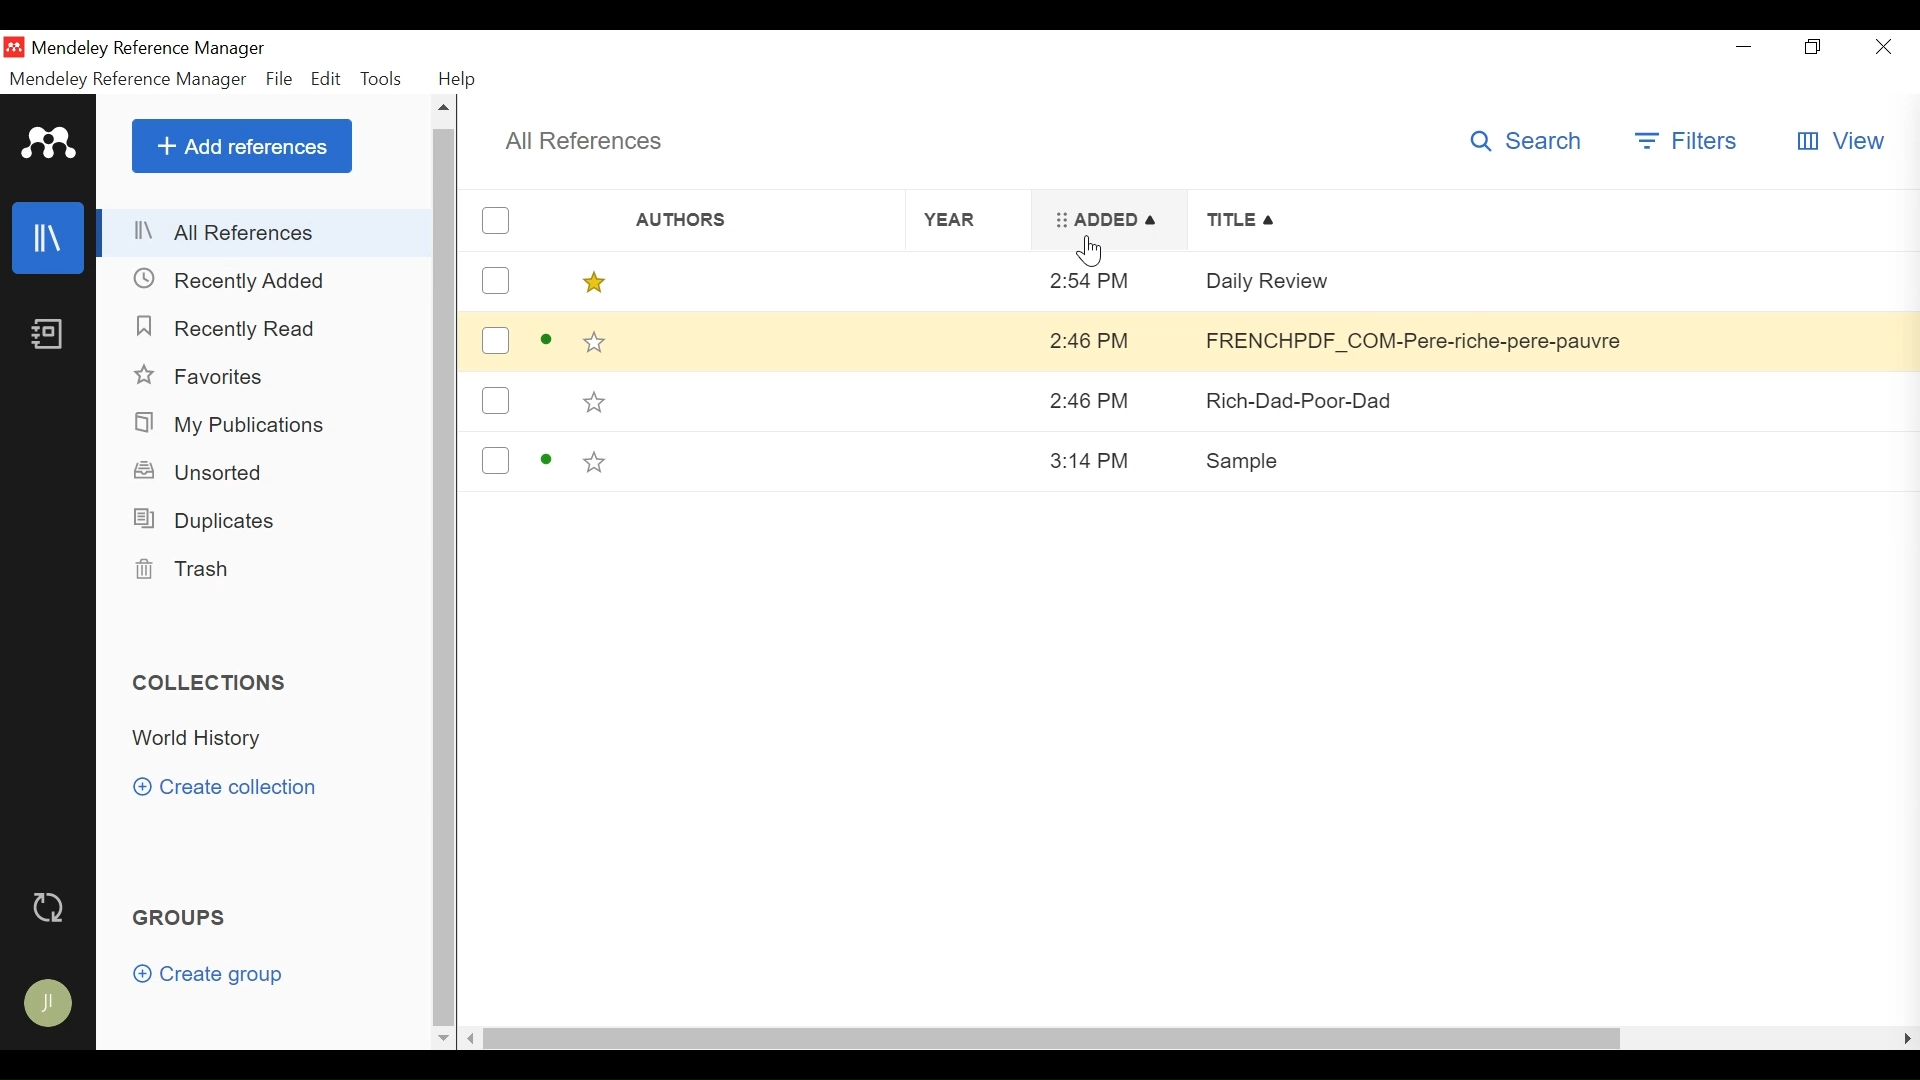  I want to click on Collection, so click(205, 739).